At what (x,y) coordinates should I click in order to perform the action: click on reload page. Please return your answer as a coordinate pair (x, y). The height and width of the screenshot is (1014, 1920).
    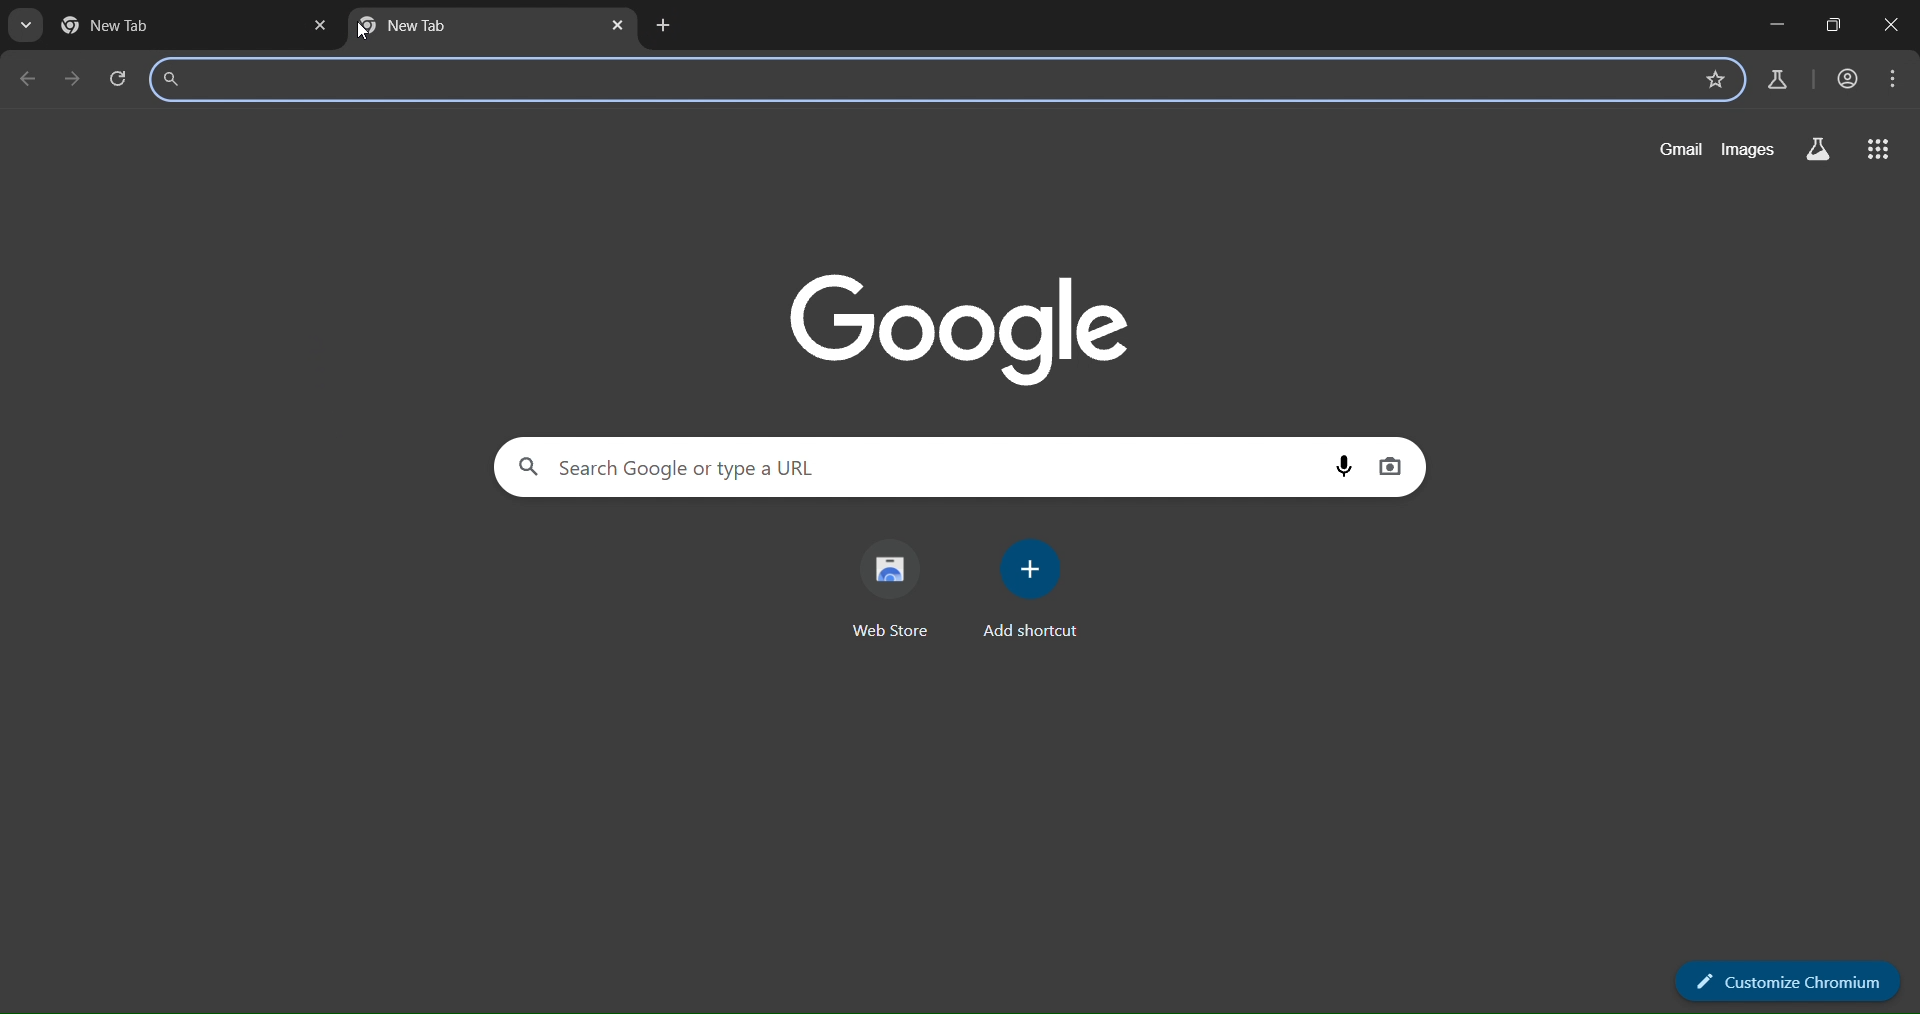
    Looking at the image, I should click on (122, 79).